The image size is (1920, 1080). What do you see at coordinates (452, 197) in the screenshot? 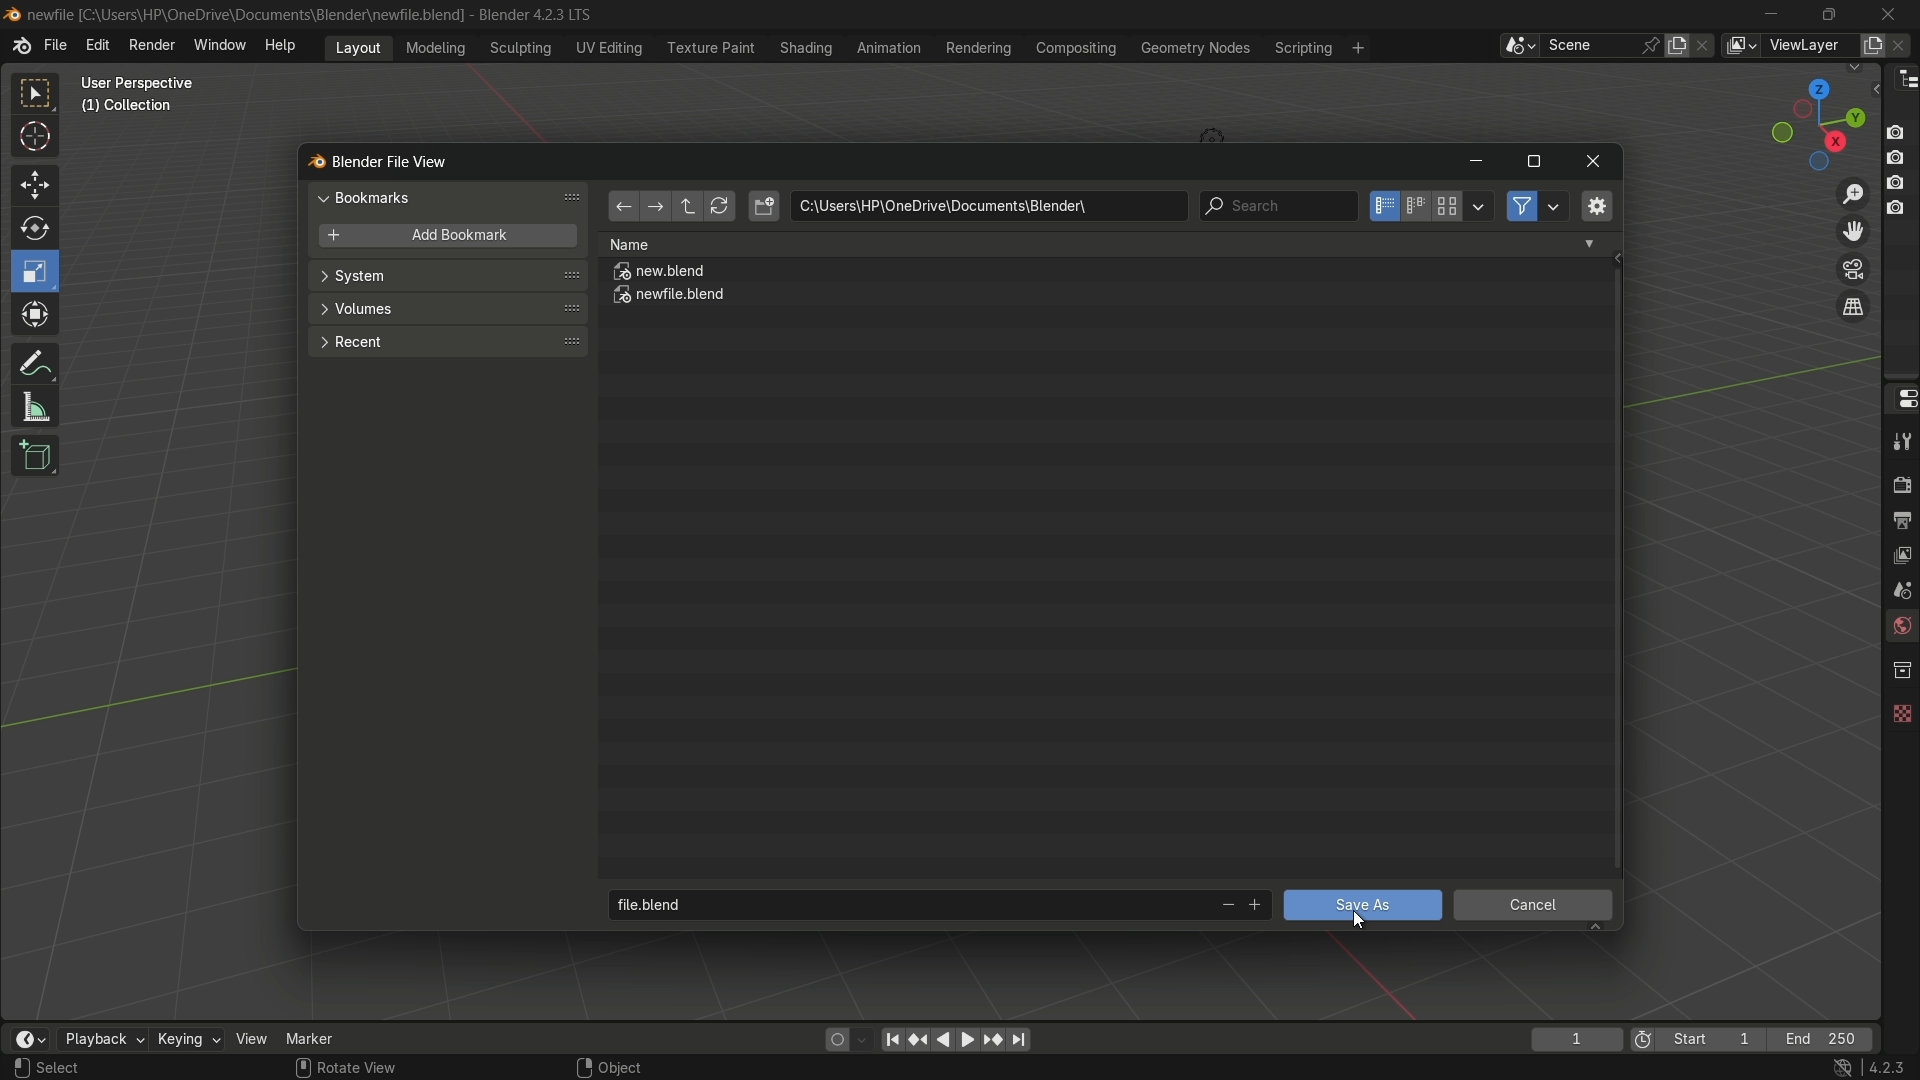
I see `bookmarks` at bounding box center [452, 197].